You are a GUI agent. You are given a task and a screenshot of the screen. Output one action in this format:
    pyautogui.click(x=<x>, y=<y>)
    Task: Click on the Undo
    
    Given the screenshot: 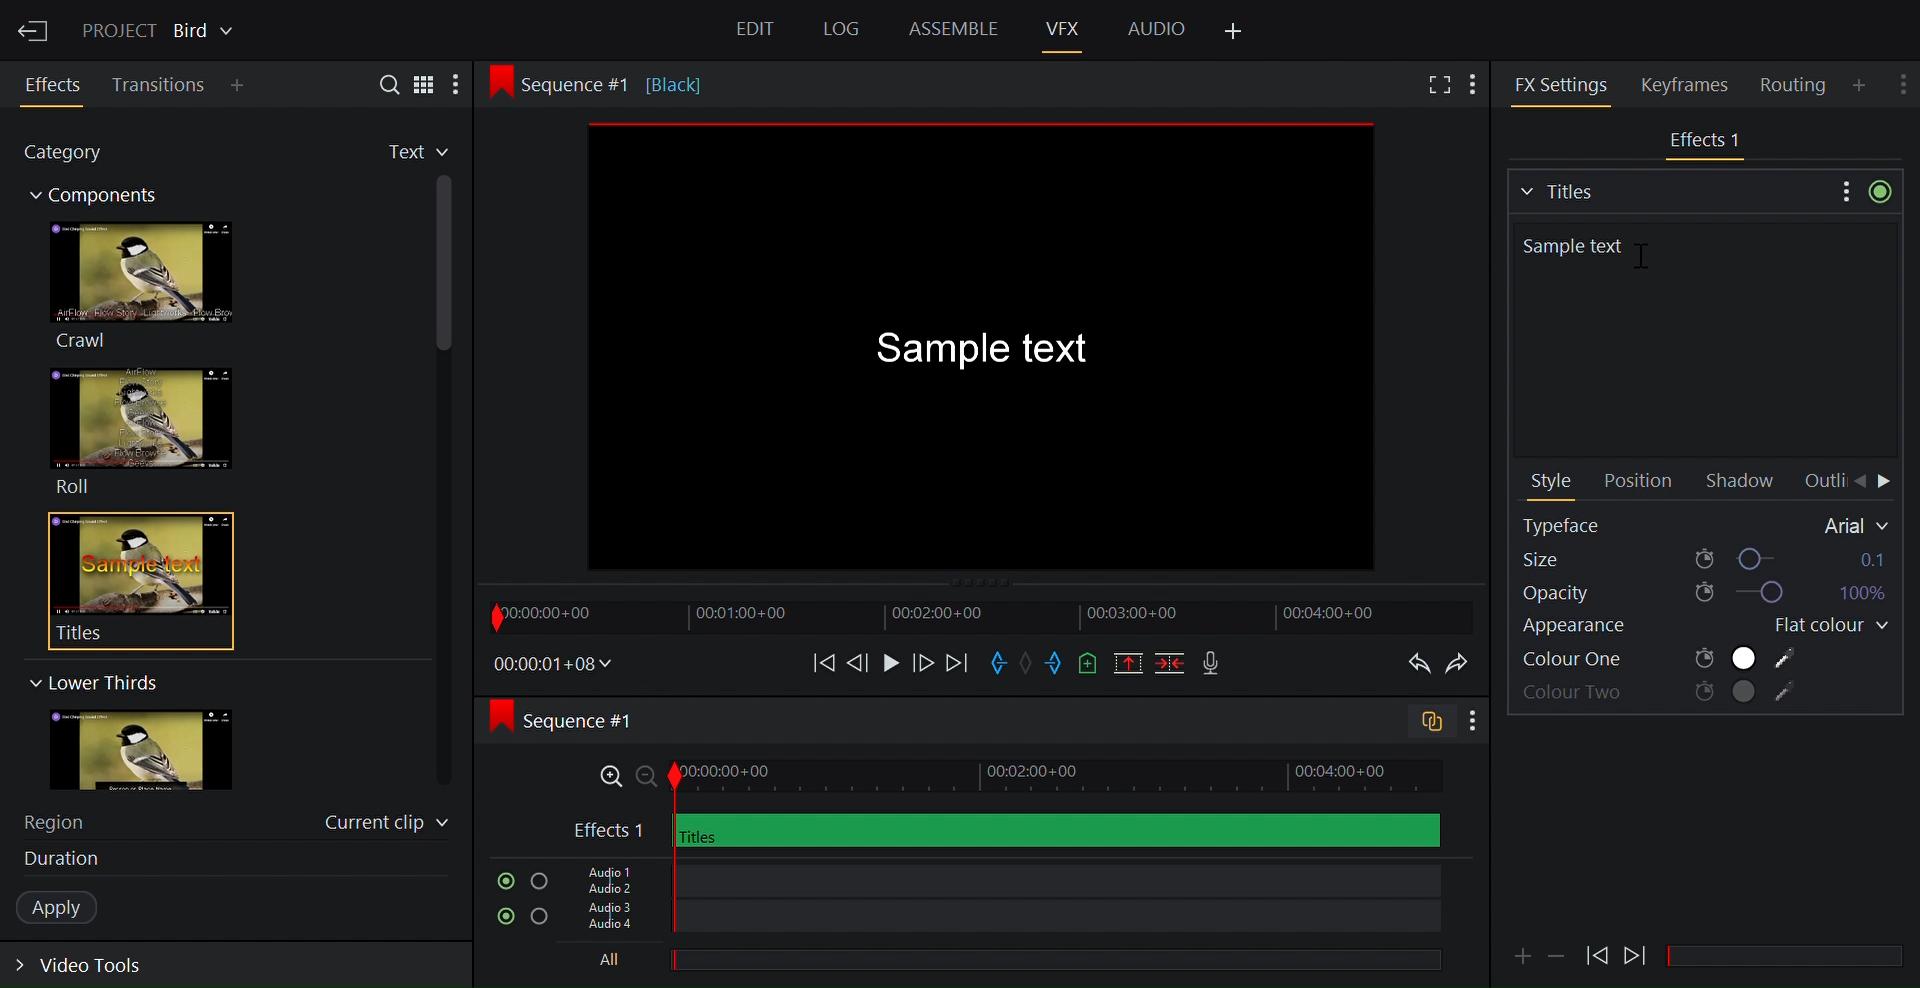 What is the action you would take?
    pyautogui.click(x=1414, y=664)
    